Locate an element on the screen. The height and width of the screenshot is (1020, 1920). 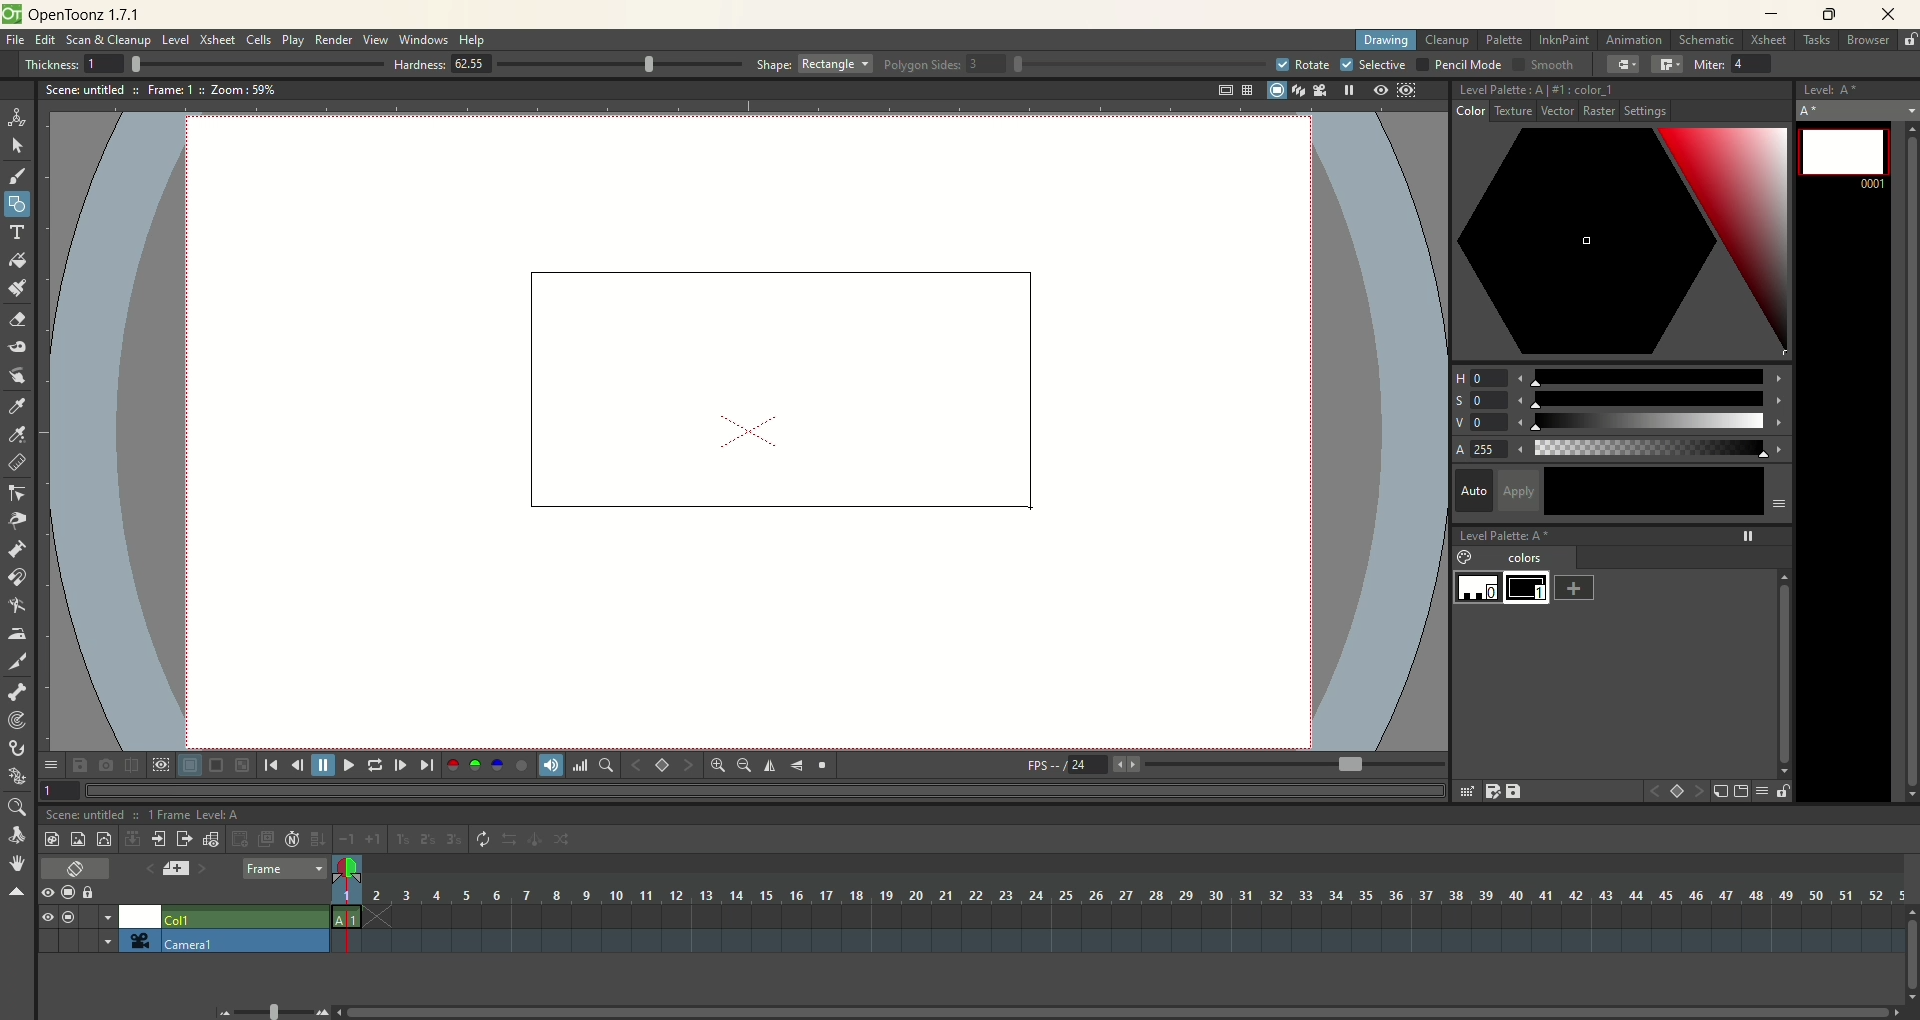
compare to snapchat is located at coordinates (130, 766).